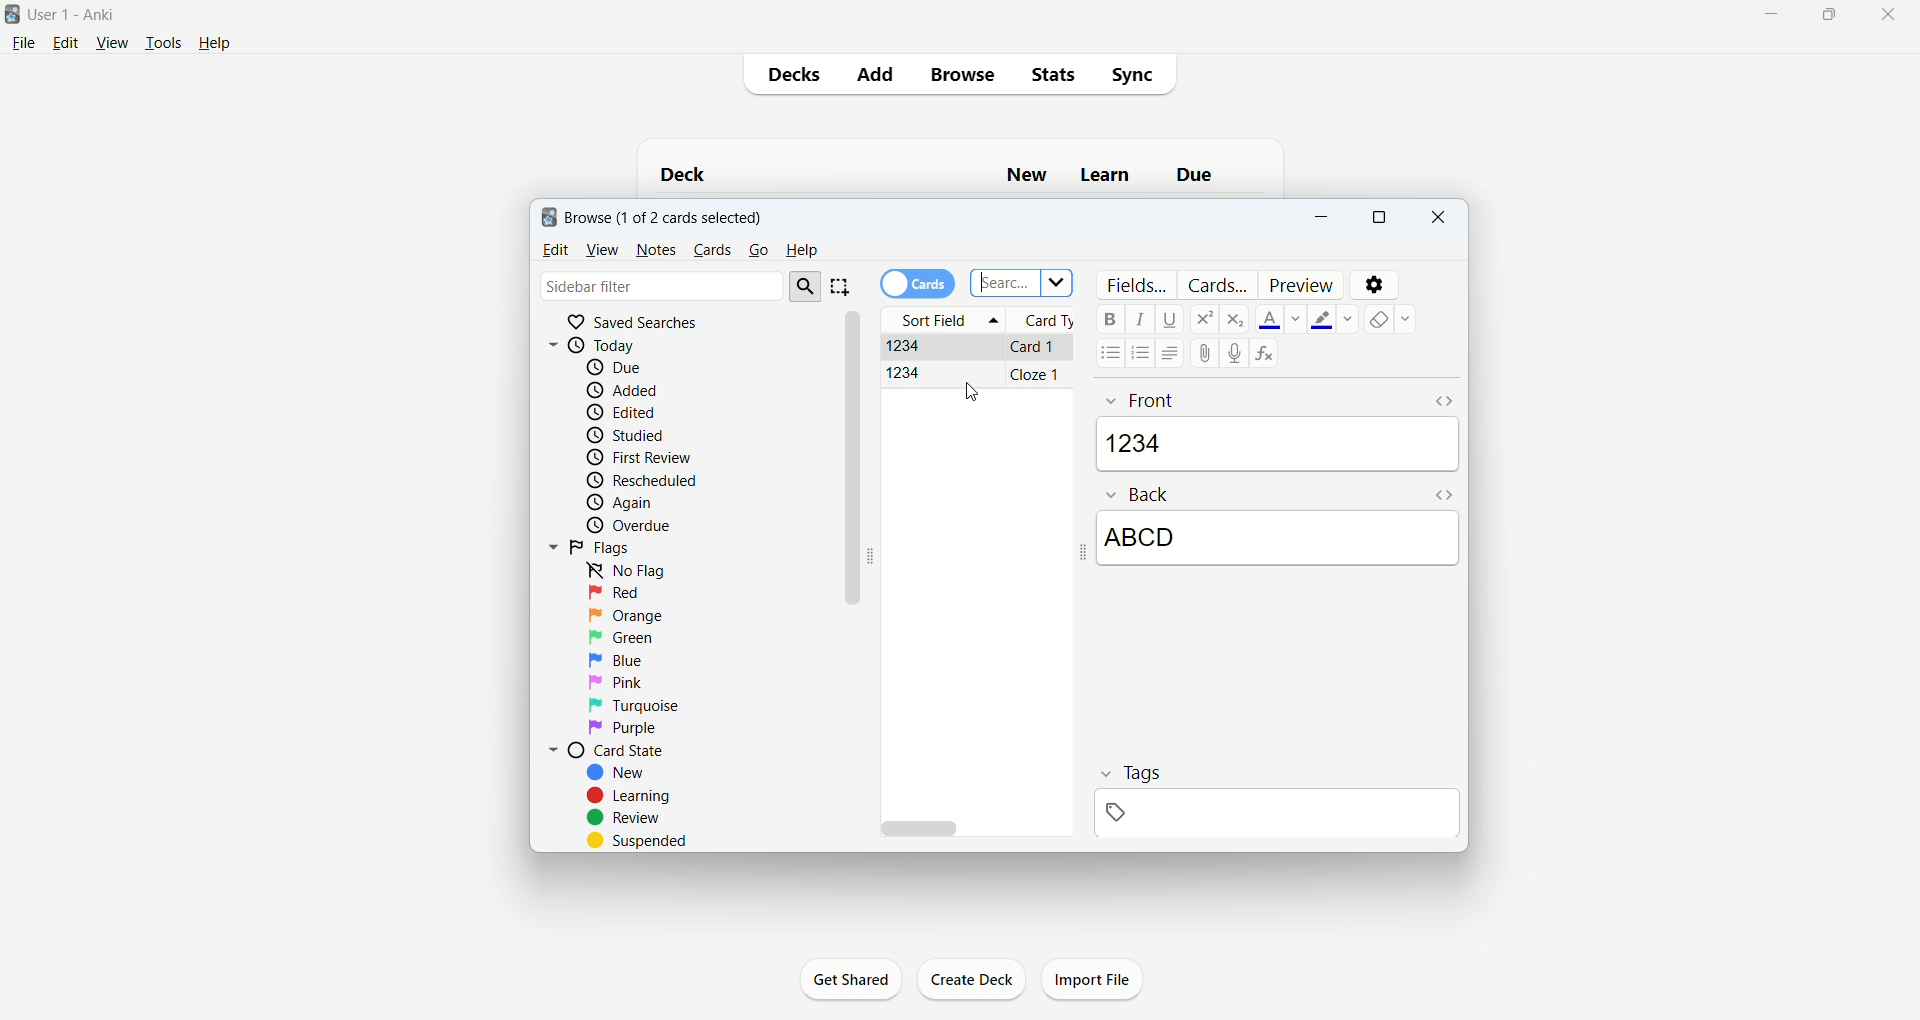 This screenshot has height=1020, width=1920. I want to click on learning, so click(635, 799).